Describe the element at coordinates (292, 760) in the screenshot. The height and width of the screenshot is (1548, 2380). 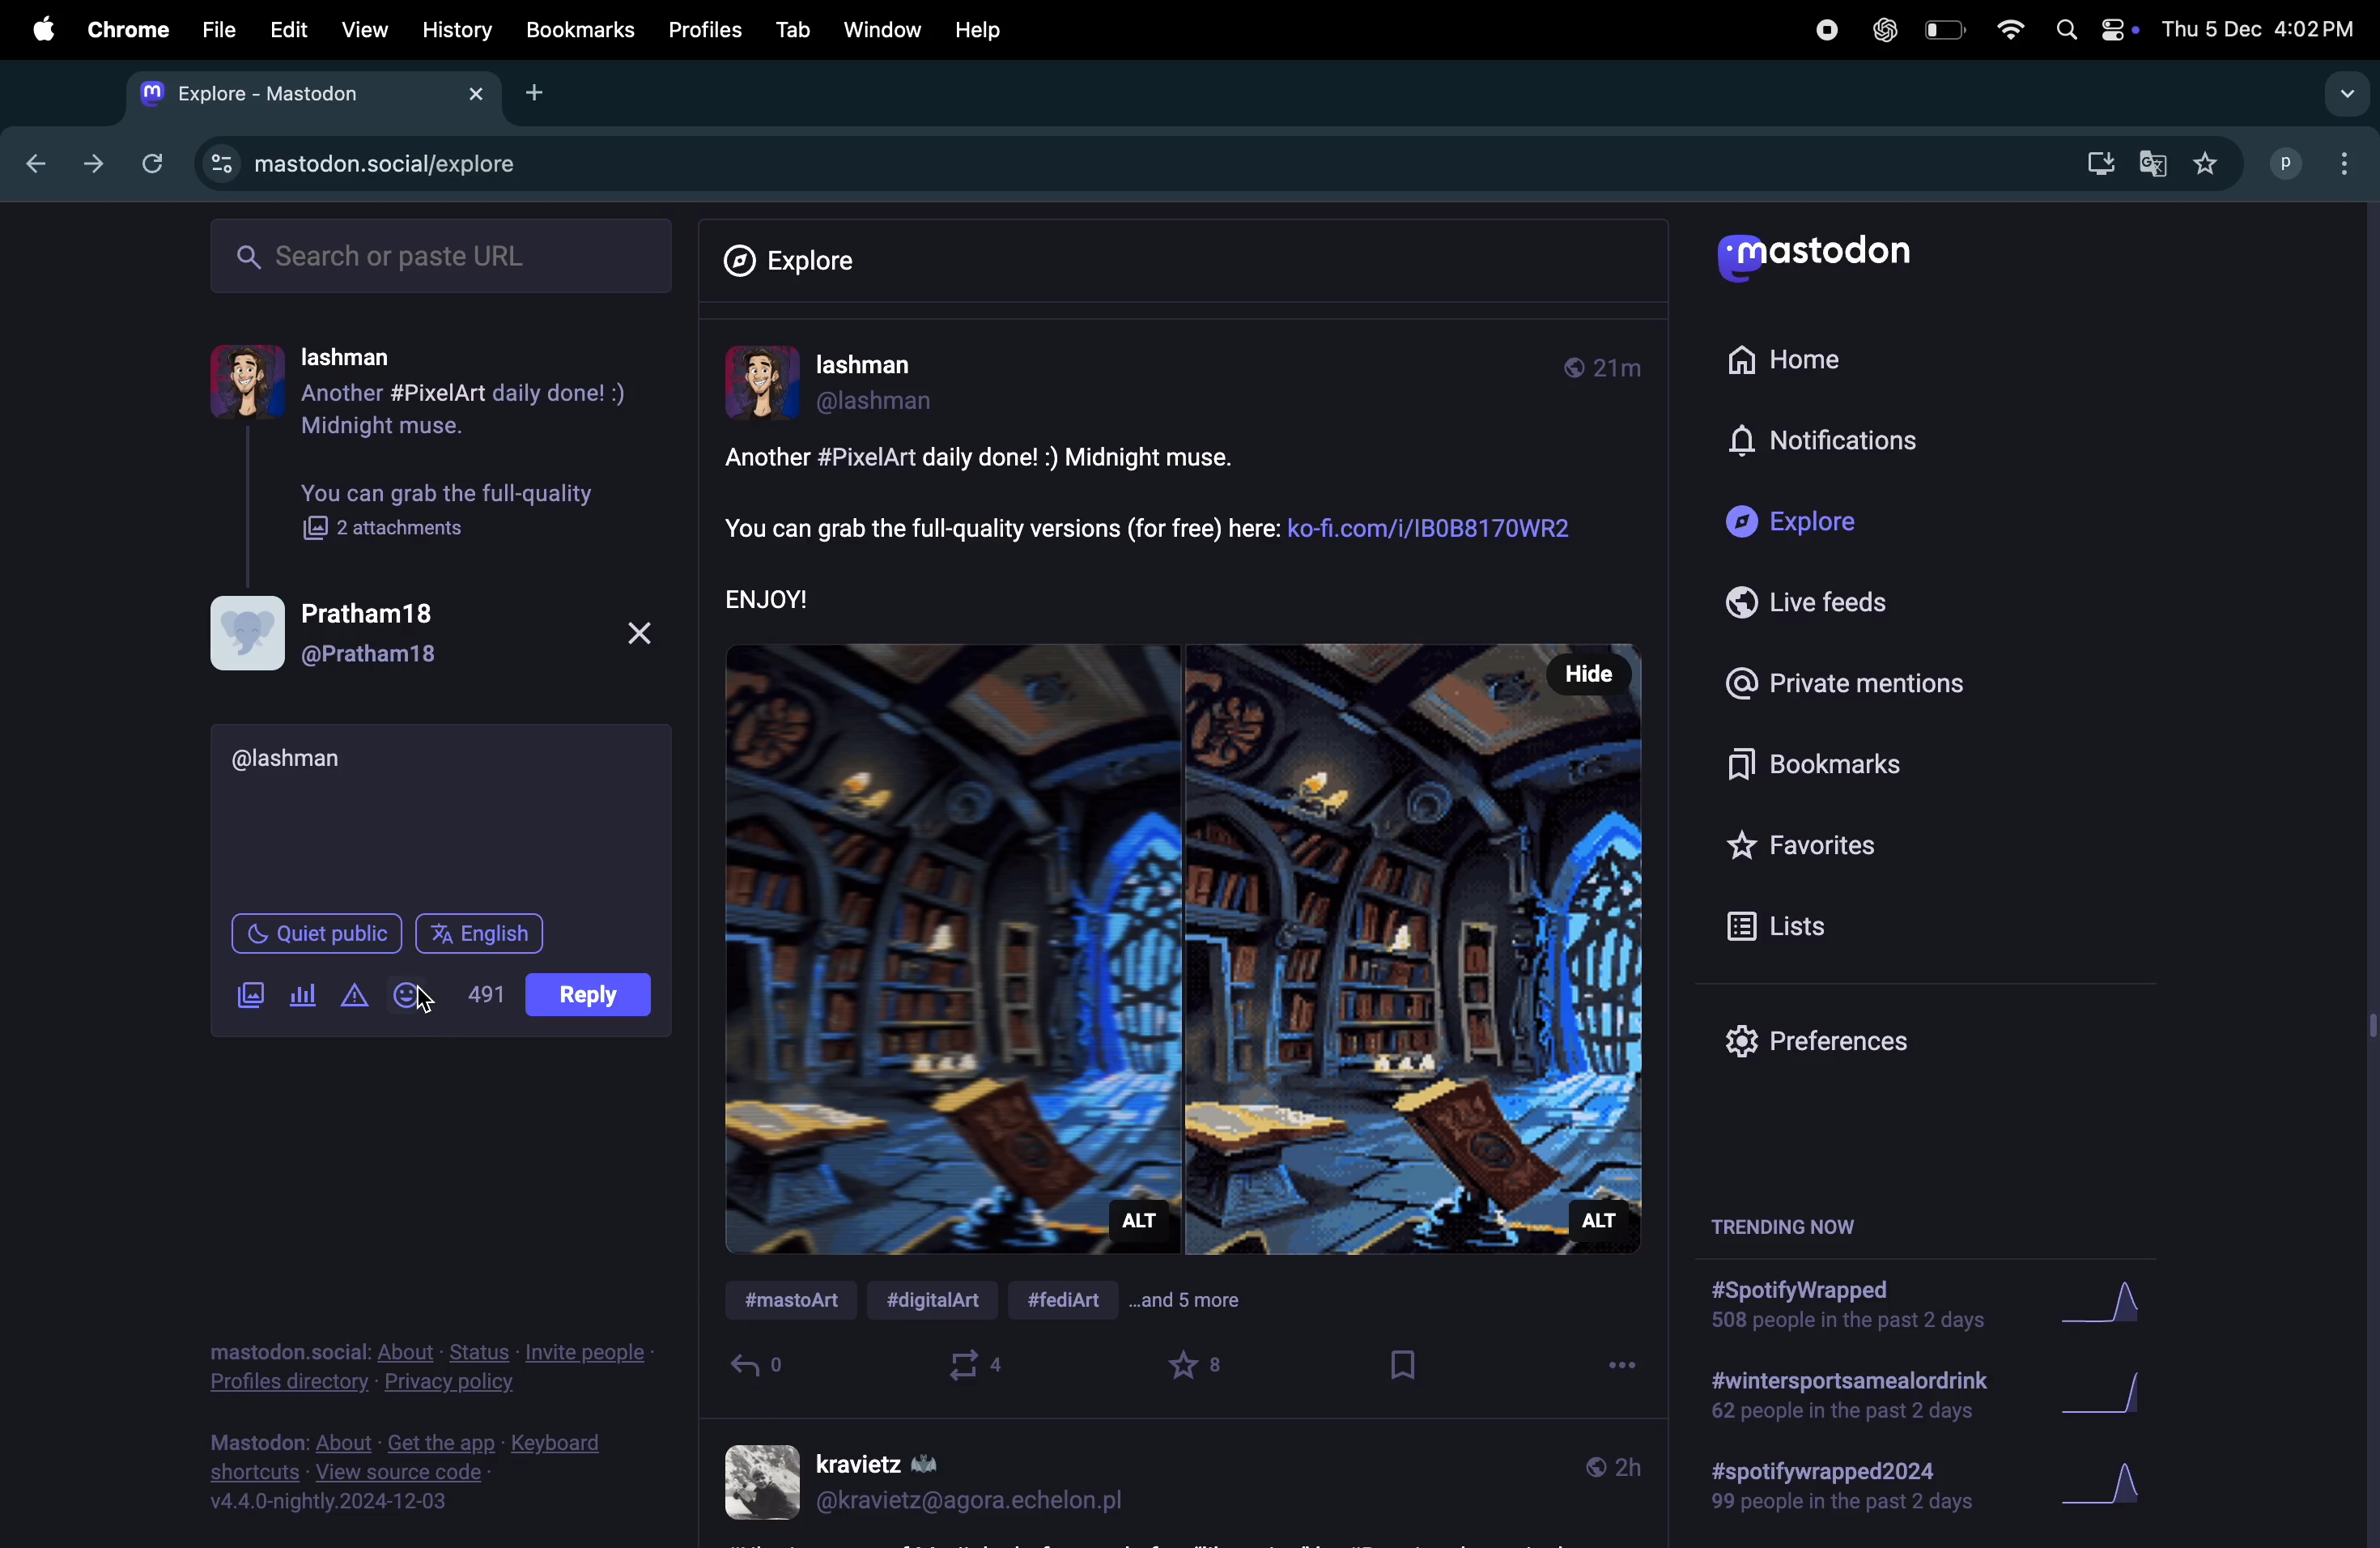
I see `username` at that location.